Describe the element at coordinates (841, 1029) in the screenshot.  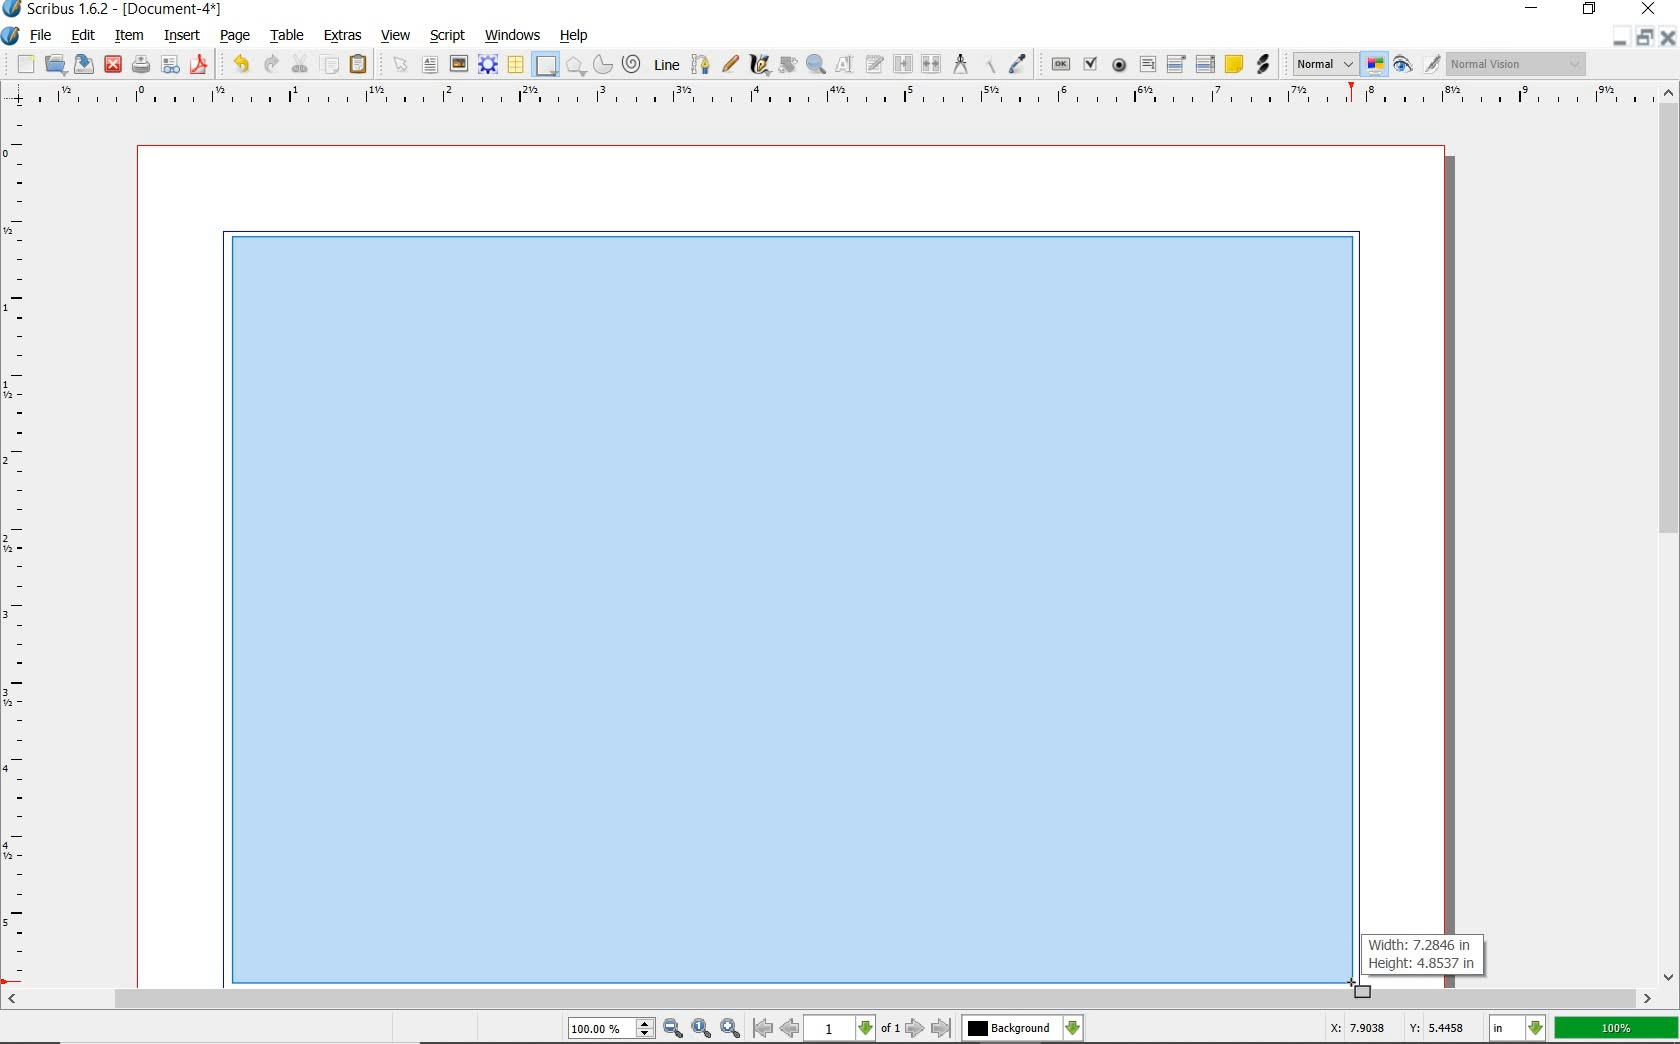
I see `1` at that location.